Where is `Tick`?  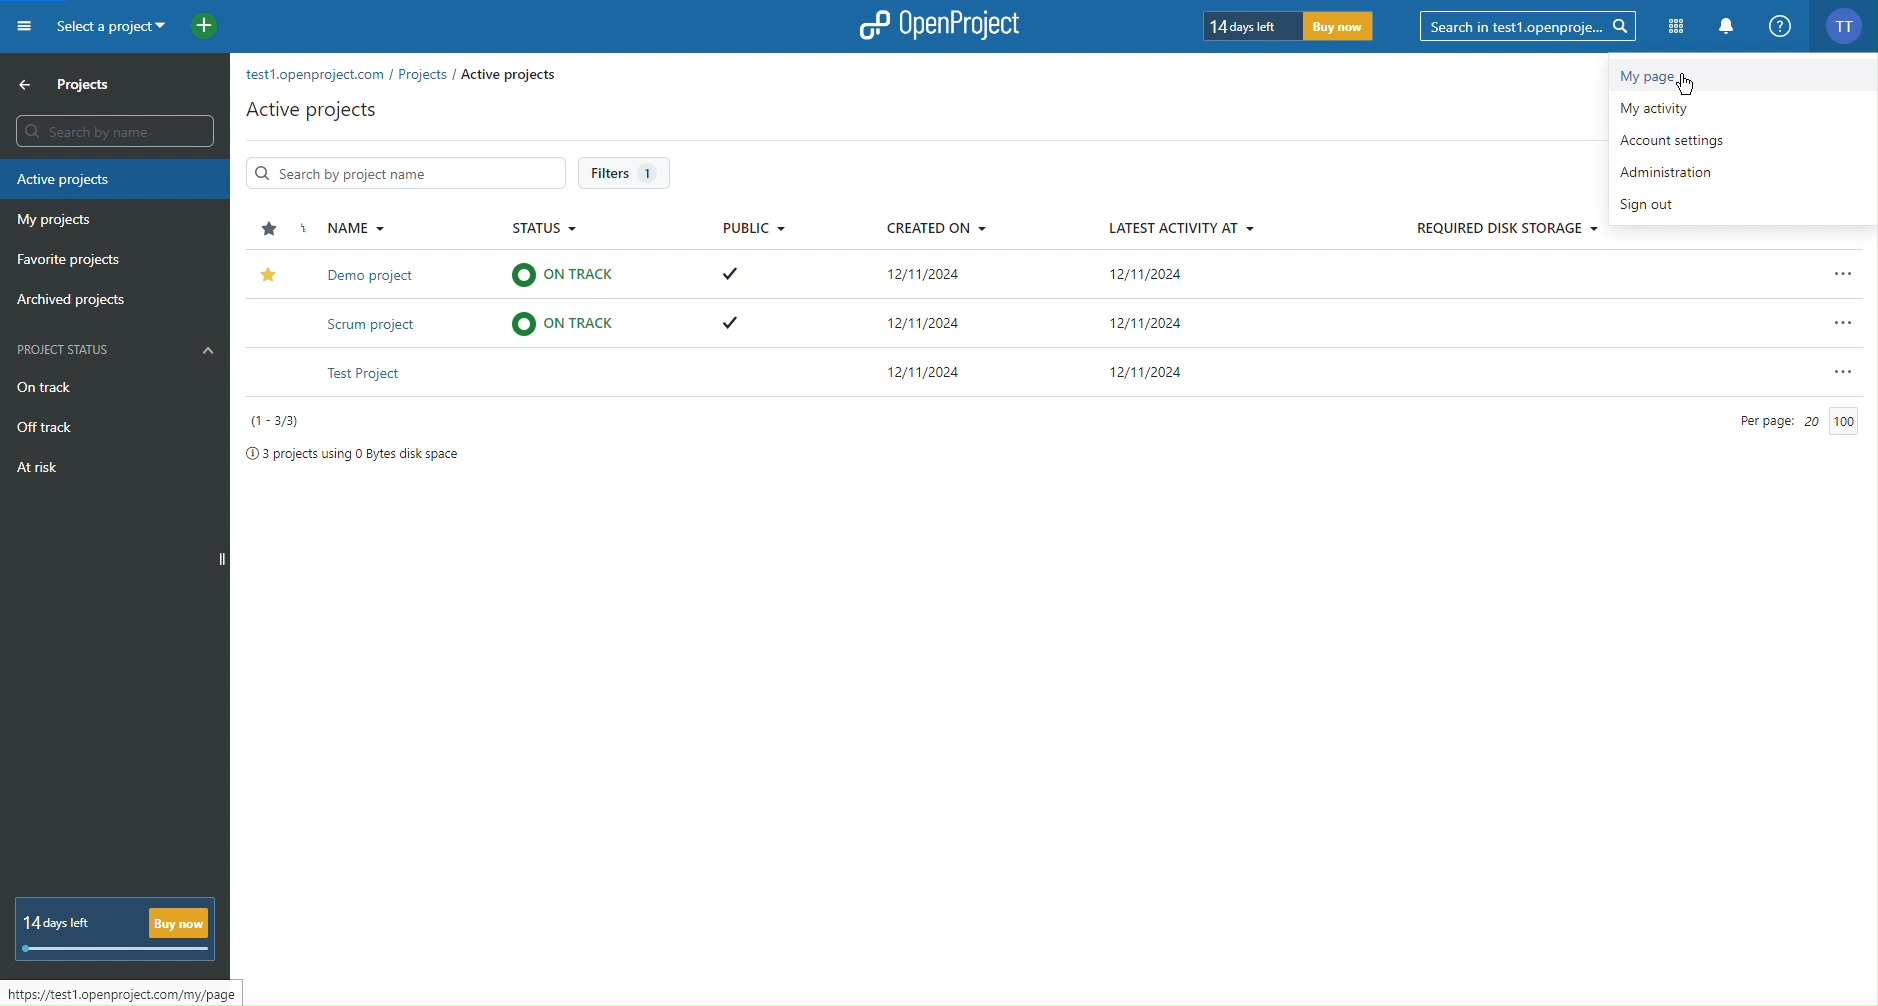
Tick is located at coordinates (737, 326).